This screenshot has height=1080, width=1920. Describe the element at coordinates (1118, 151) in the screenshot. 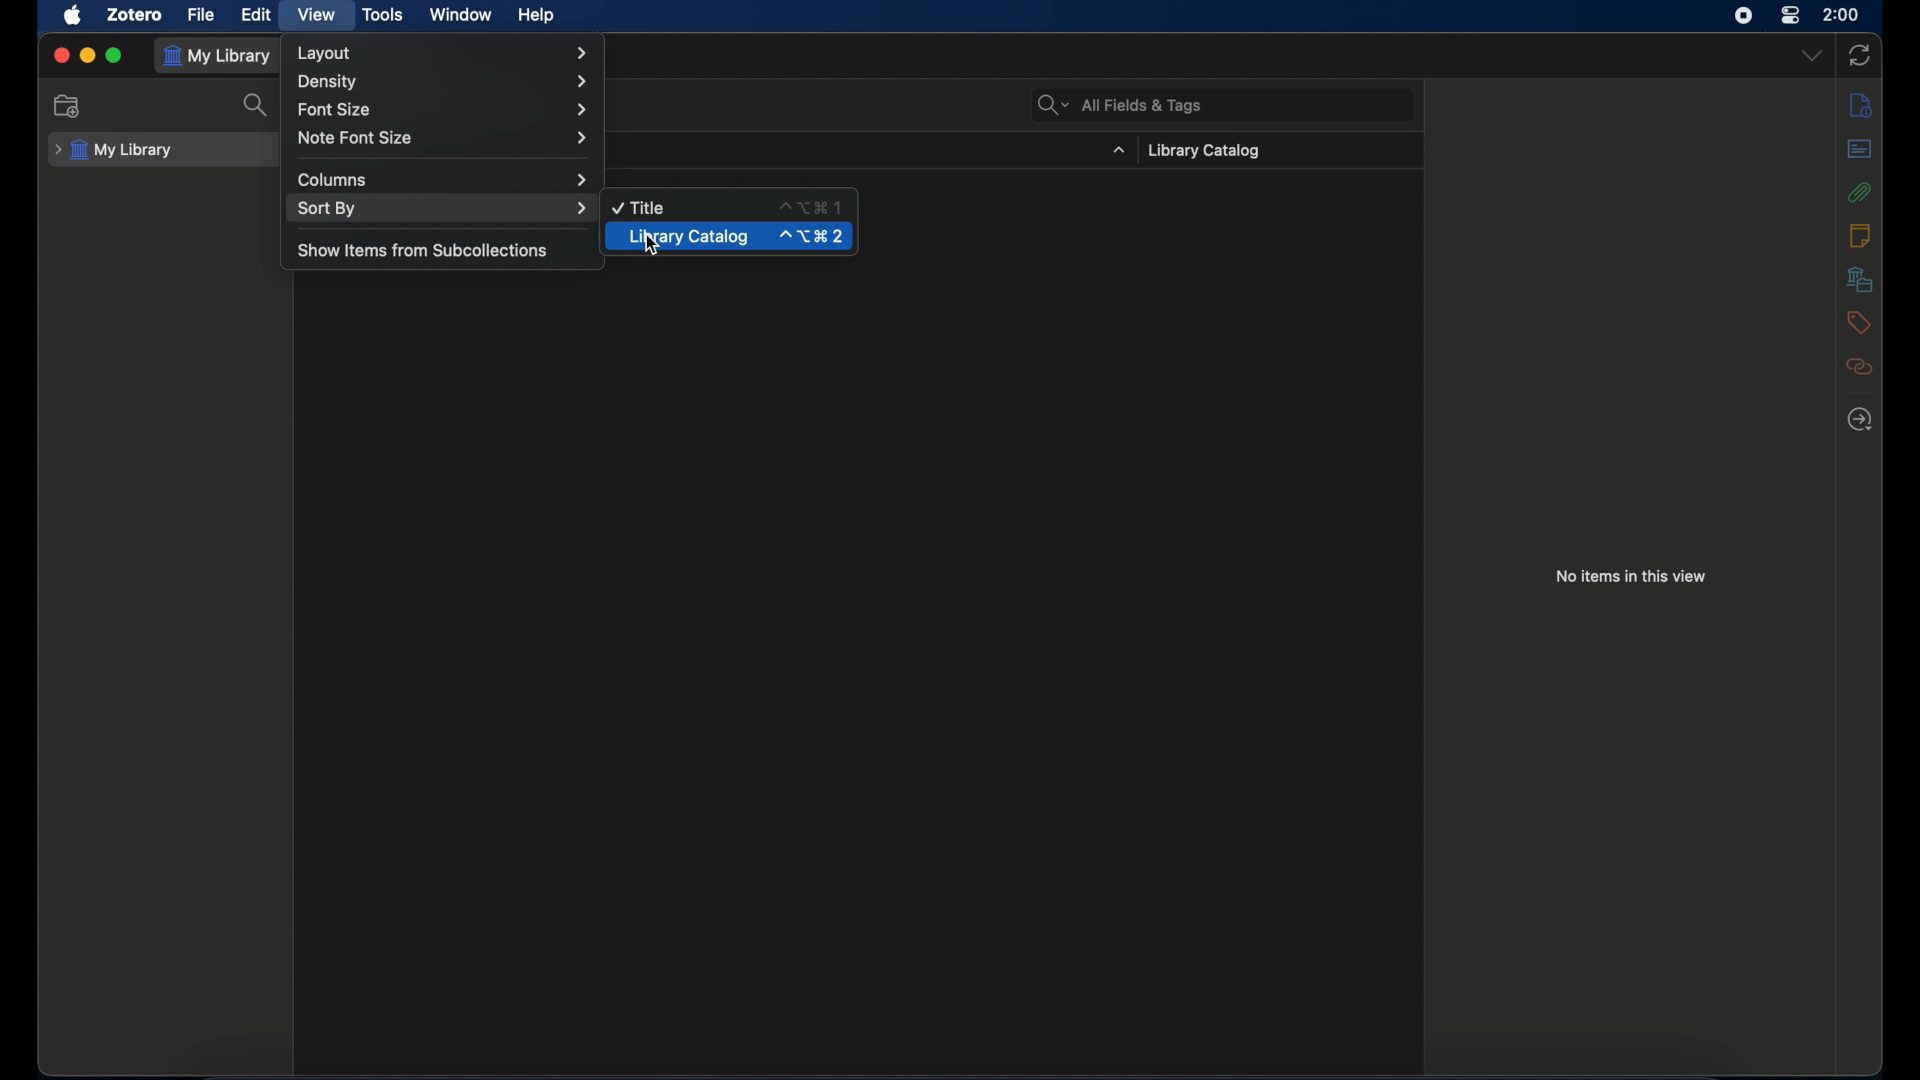

I see `dropdown` at that location.